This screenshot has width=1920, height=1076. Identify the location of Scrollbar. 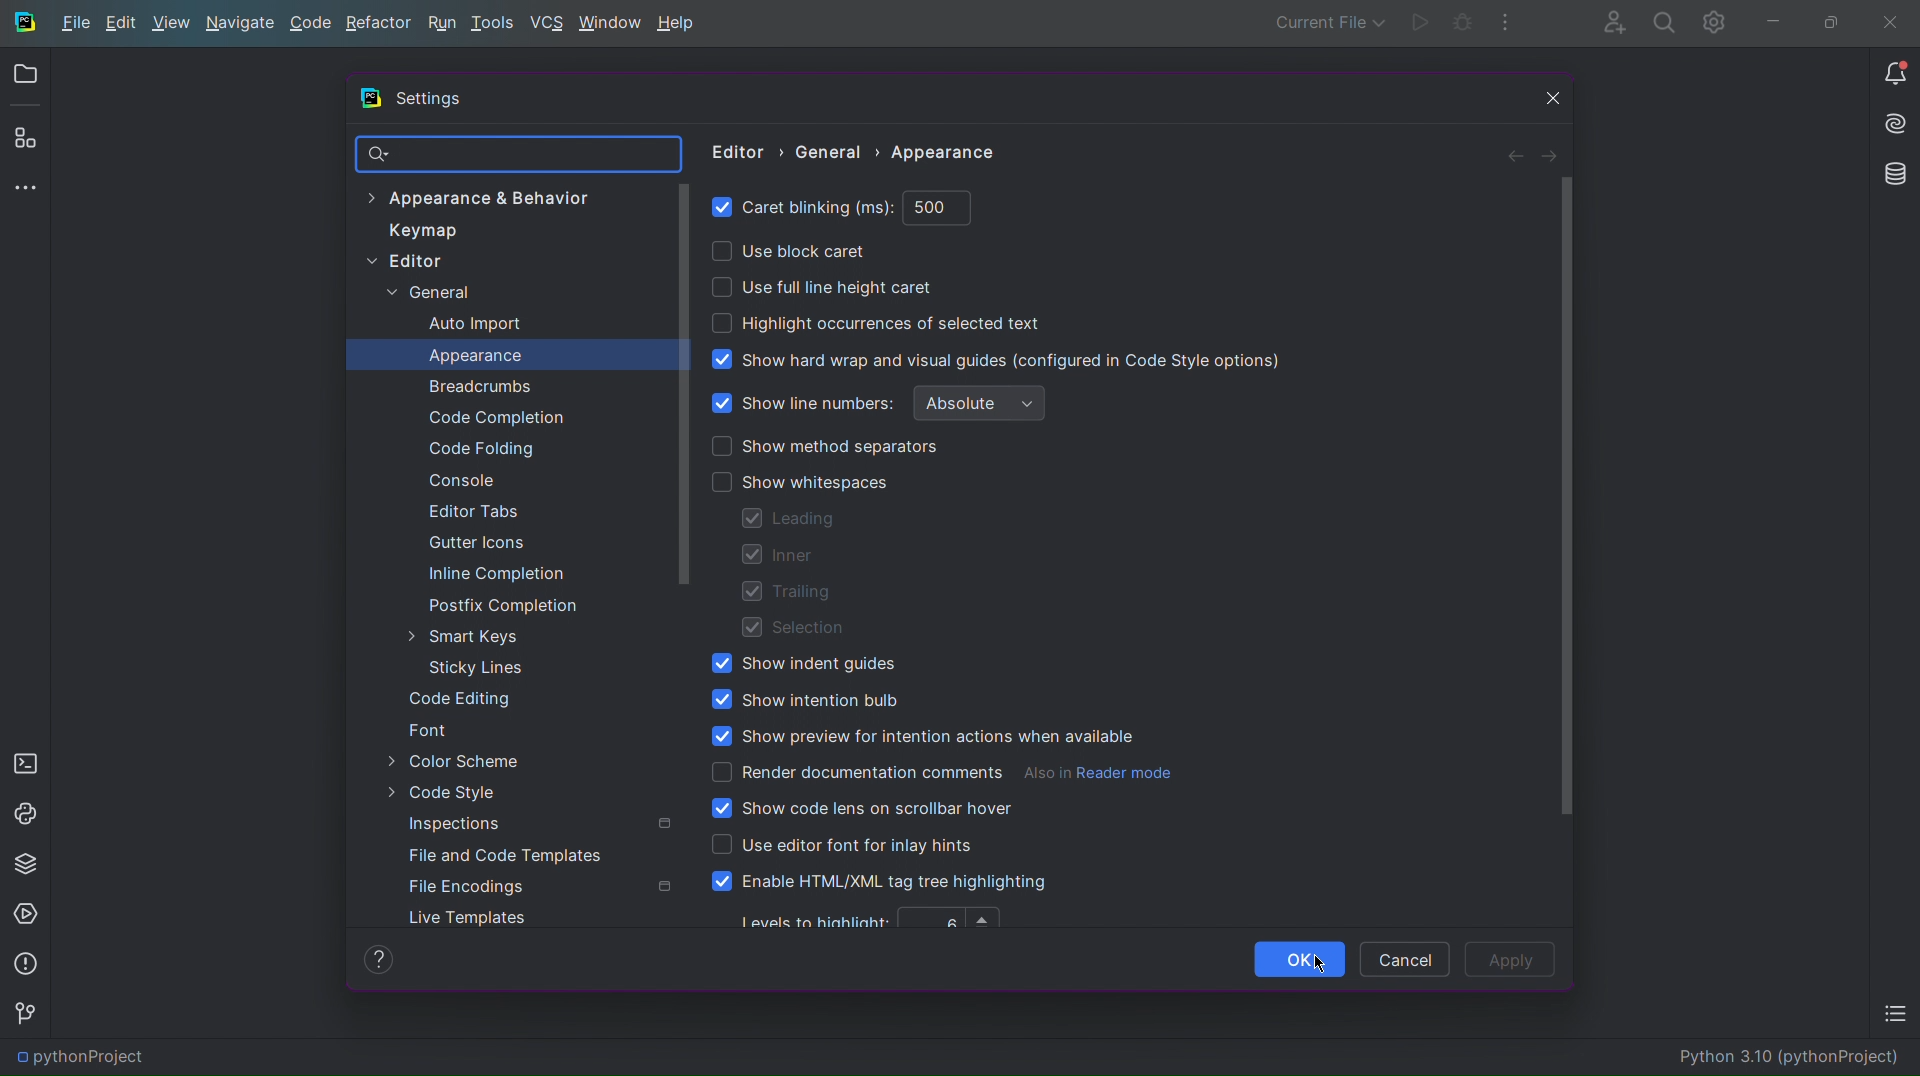
(1565, 499).